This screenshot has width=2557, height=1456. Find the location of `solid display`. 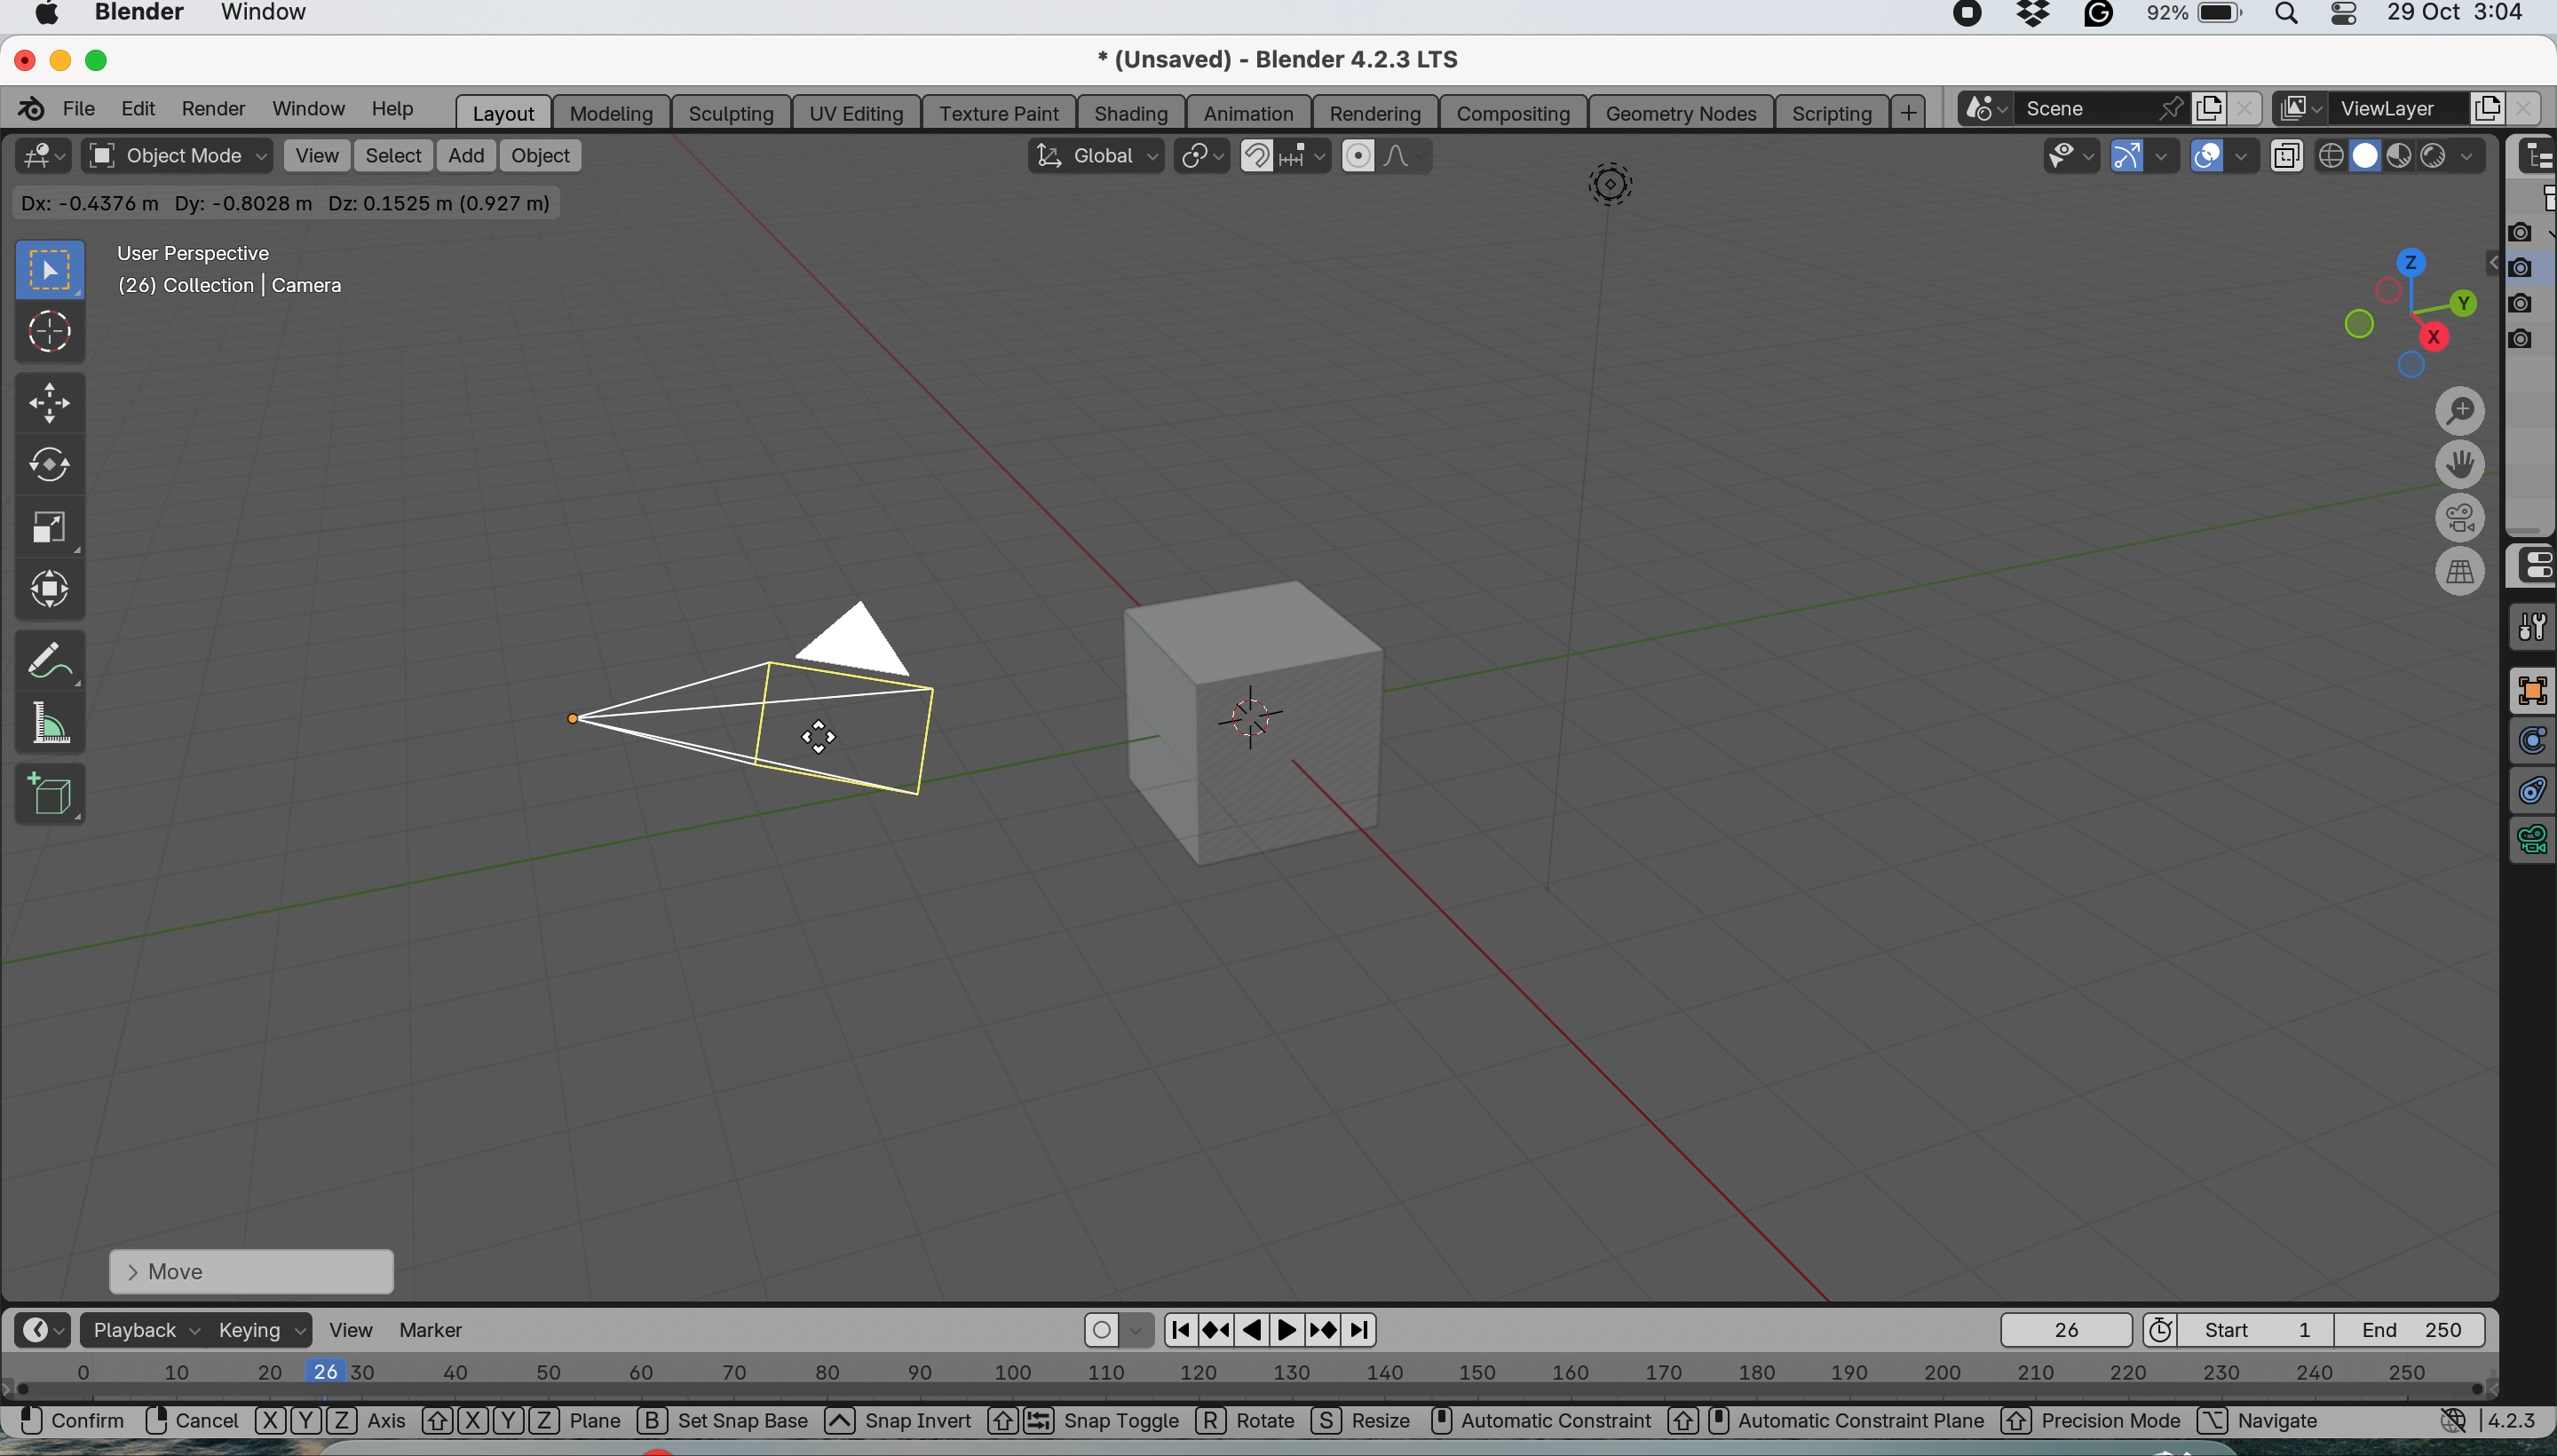

solid display is located at coordinates (2332, 149).